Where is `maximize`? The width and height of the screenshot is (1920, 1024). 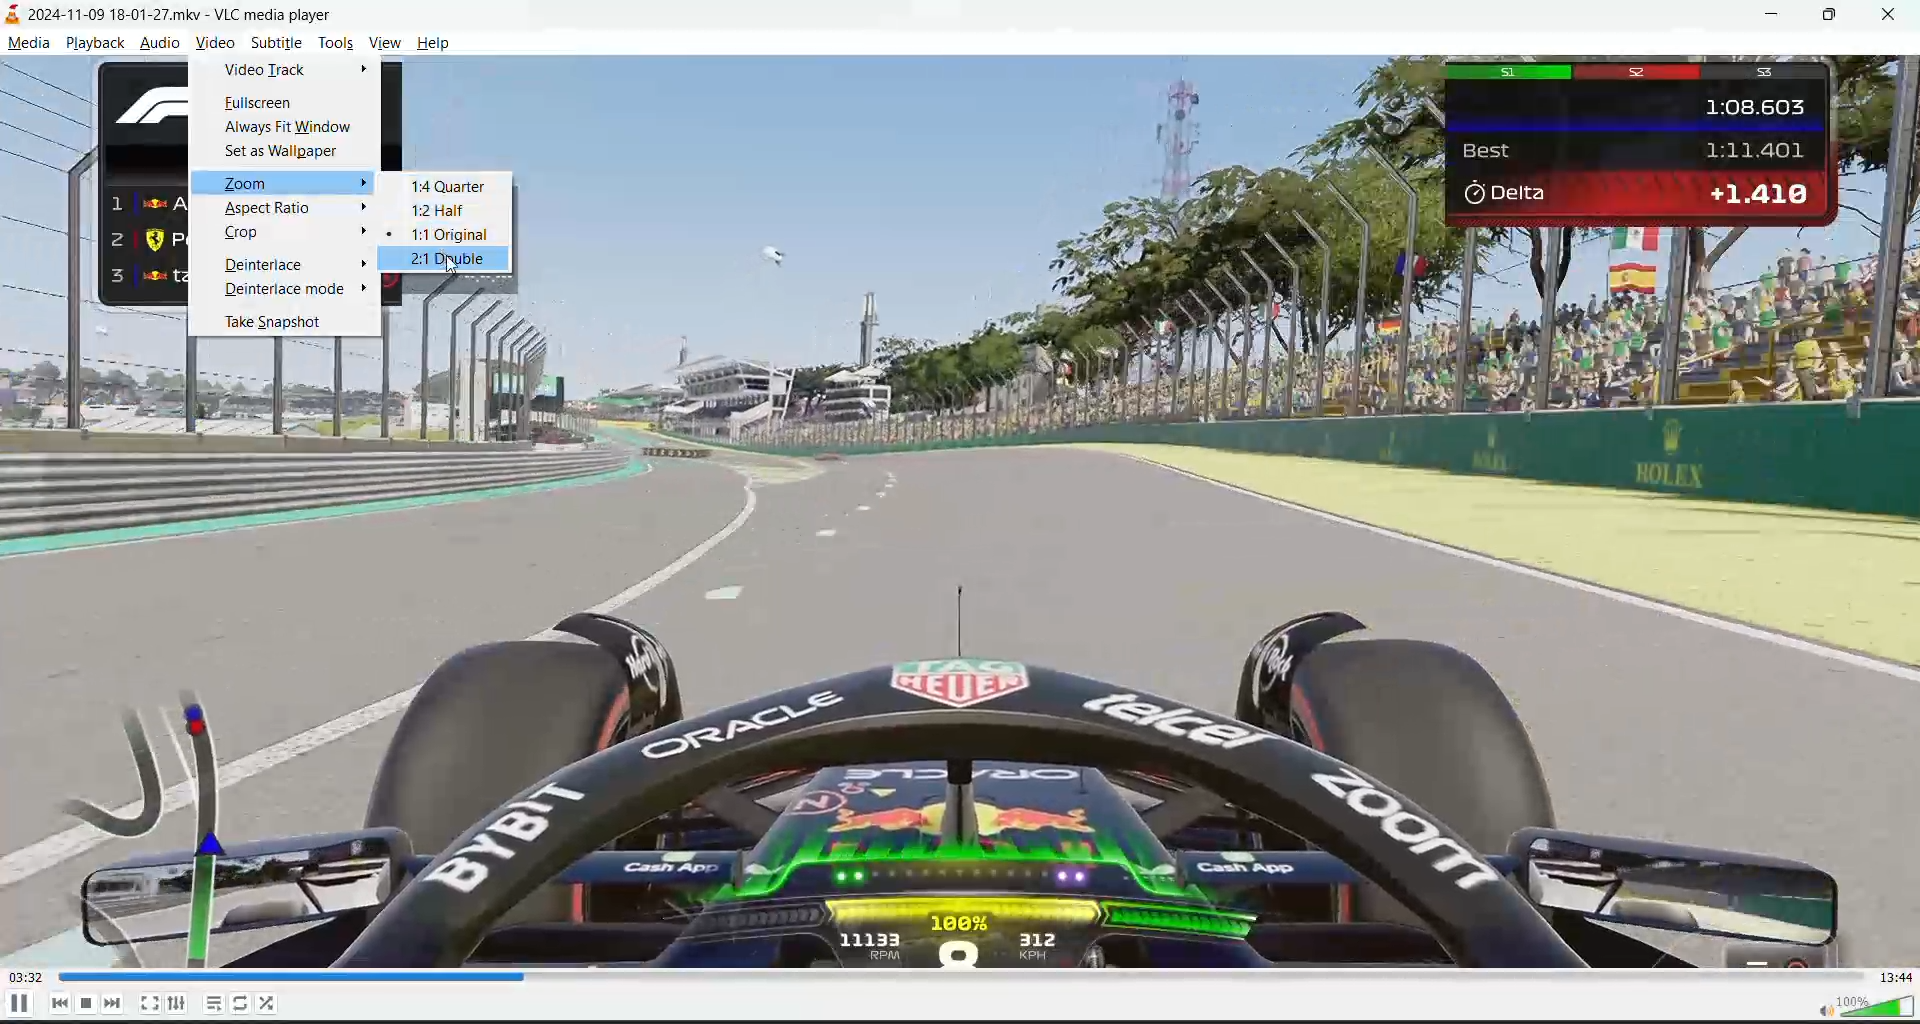 maximize is located at coordinates (1834, 16).